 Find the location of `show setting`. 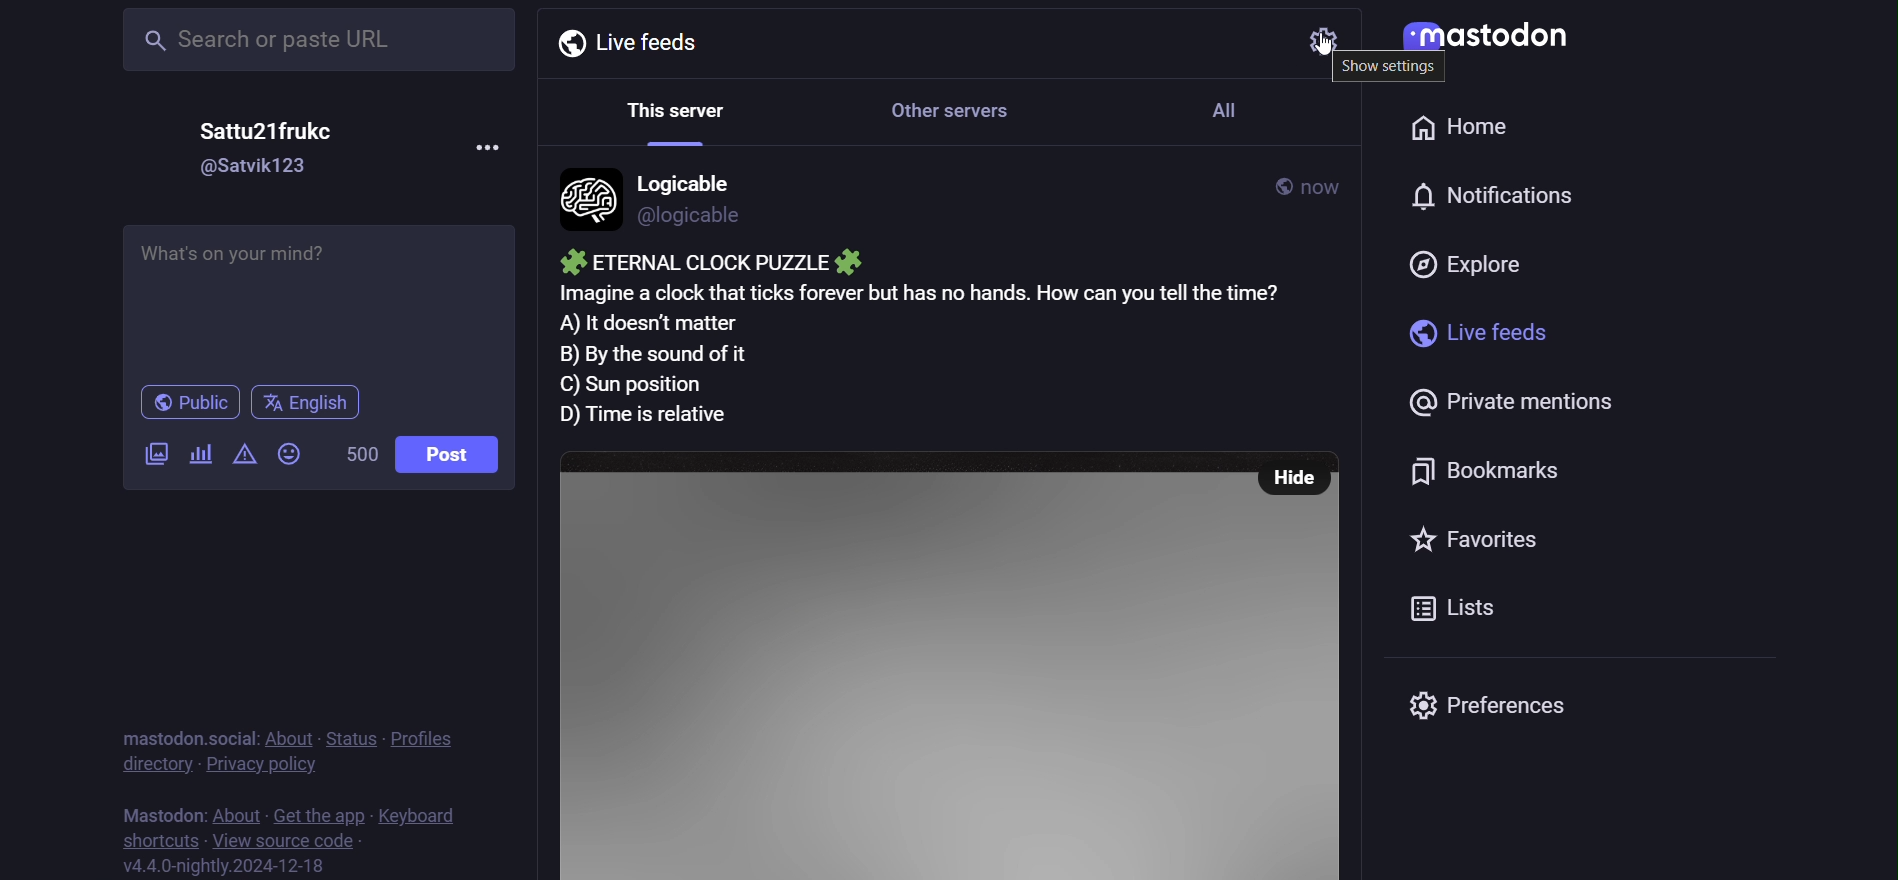

show setting is located at coordinates (1393, 69).